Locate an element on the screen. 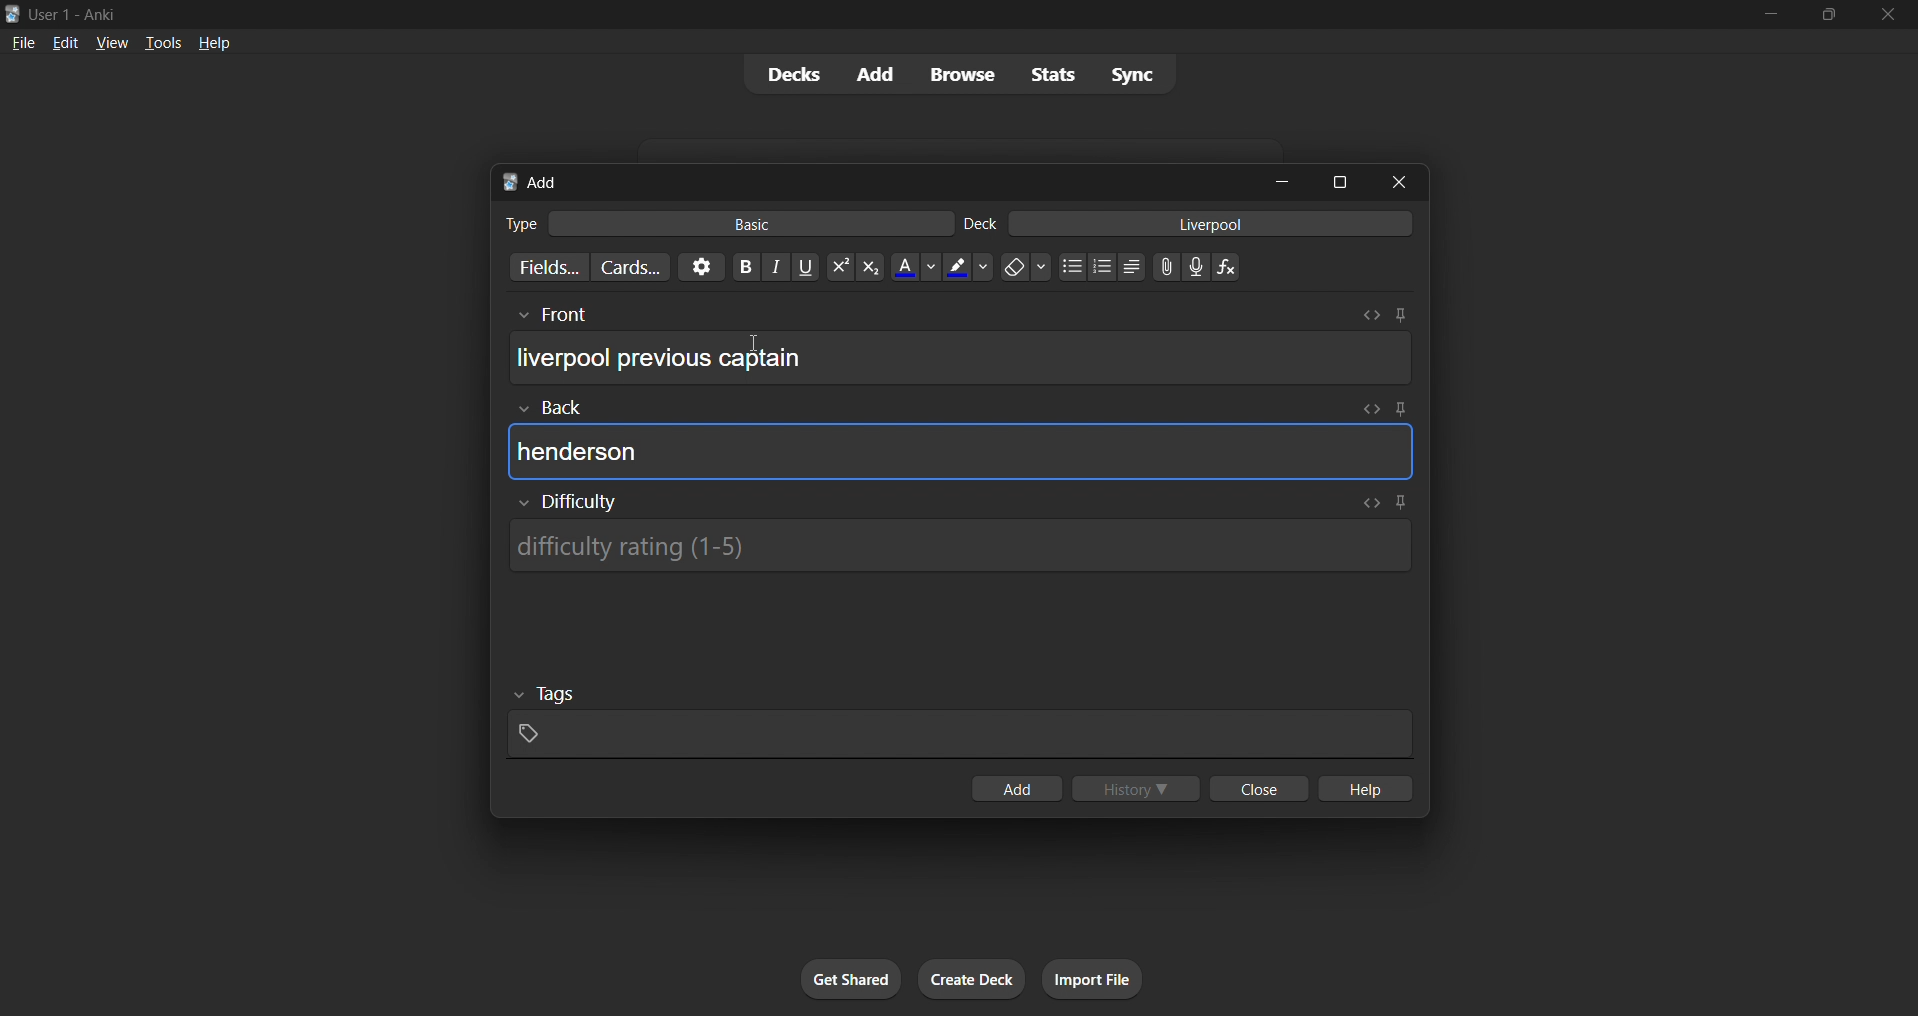  text highlight color is located at coordinates (968, 266).